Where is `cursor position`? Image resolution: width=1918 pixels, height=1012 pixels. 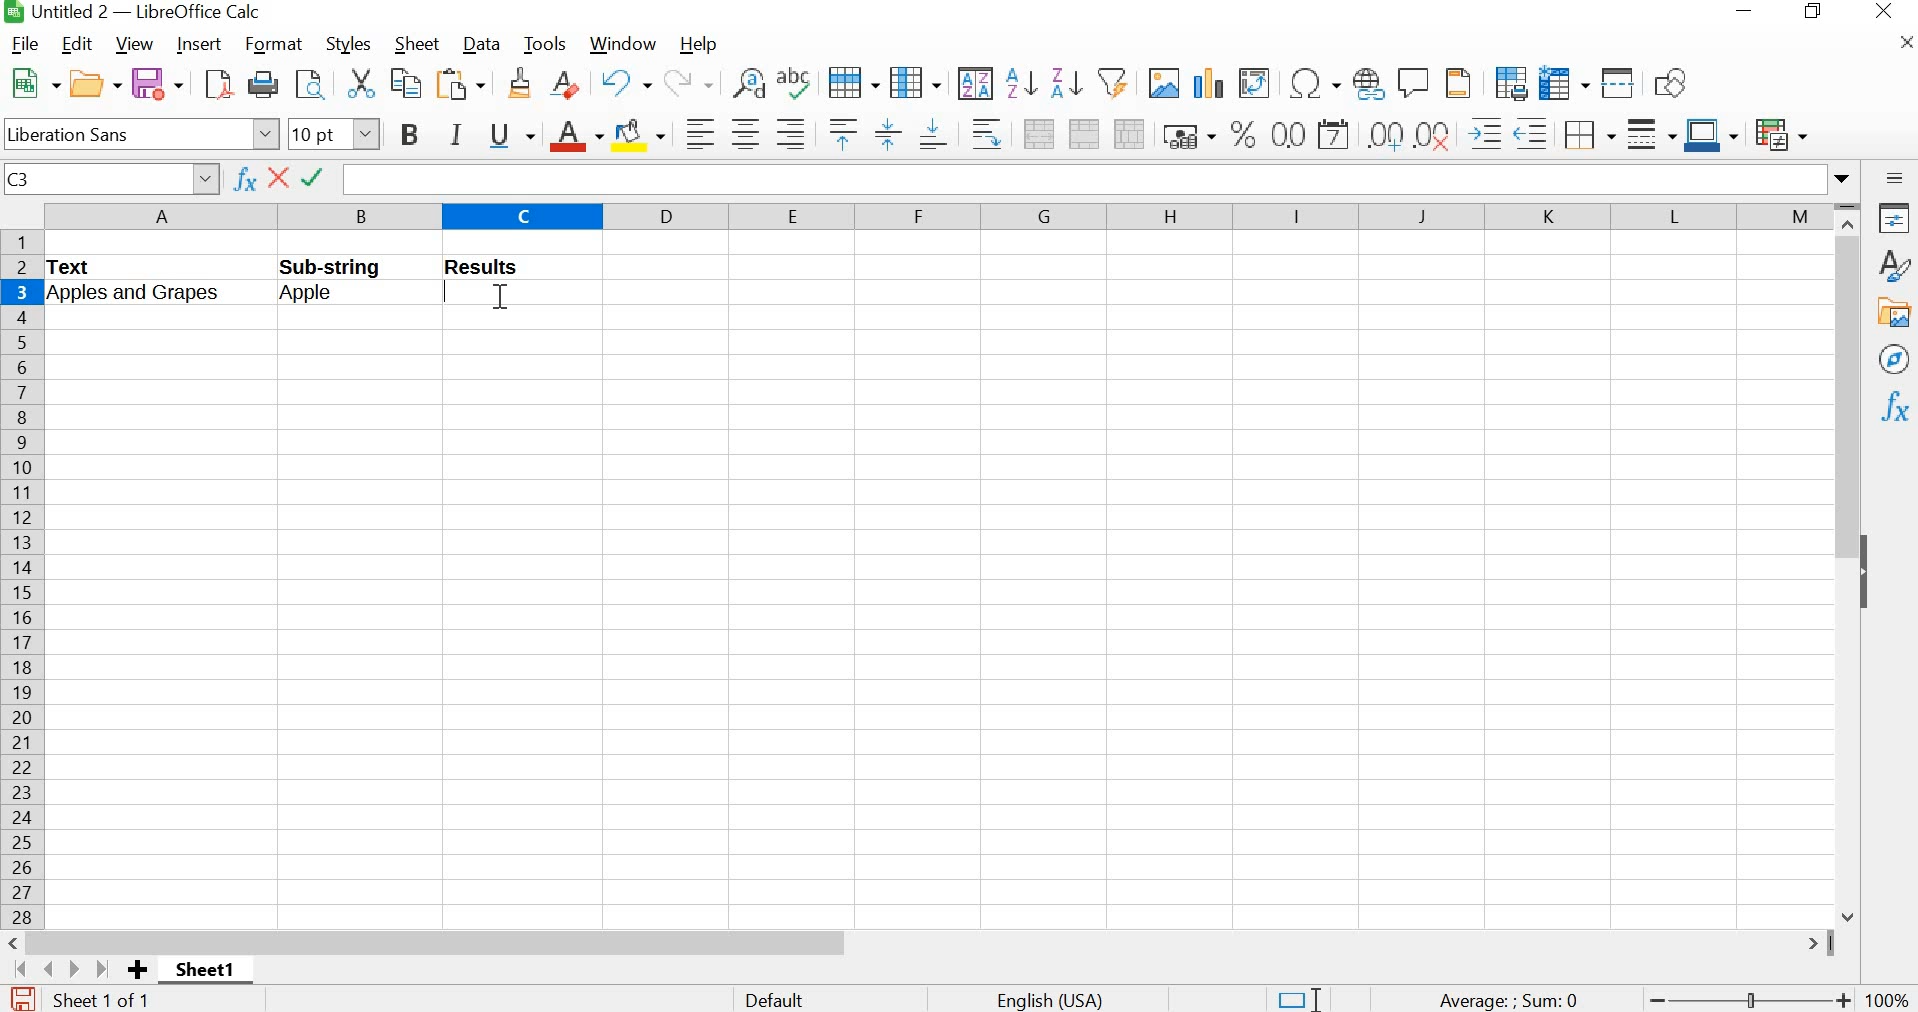 cursor position is located at coordinates (499, 301).